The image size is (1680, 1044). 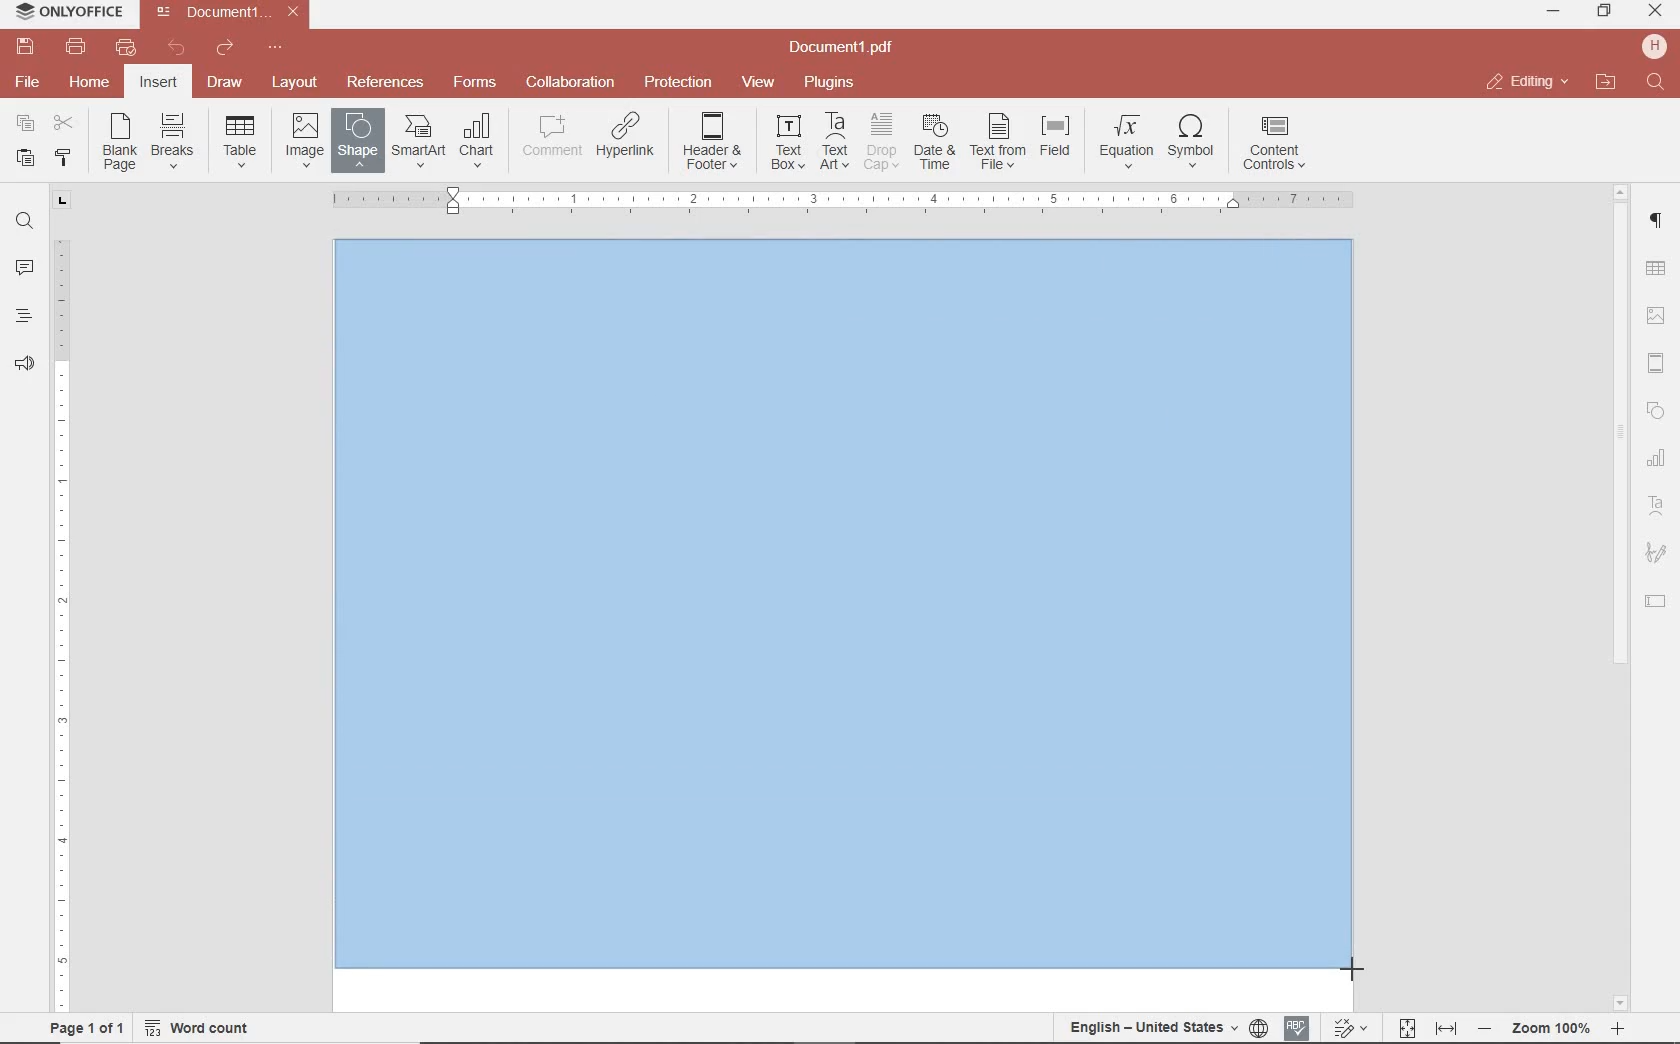 What do you see at coordinates (1348, 1029) in the screenshot?
I see `track change` at bounding box center [1348, 1029].